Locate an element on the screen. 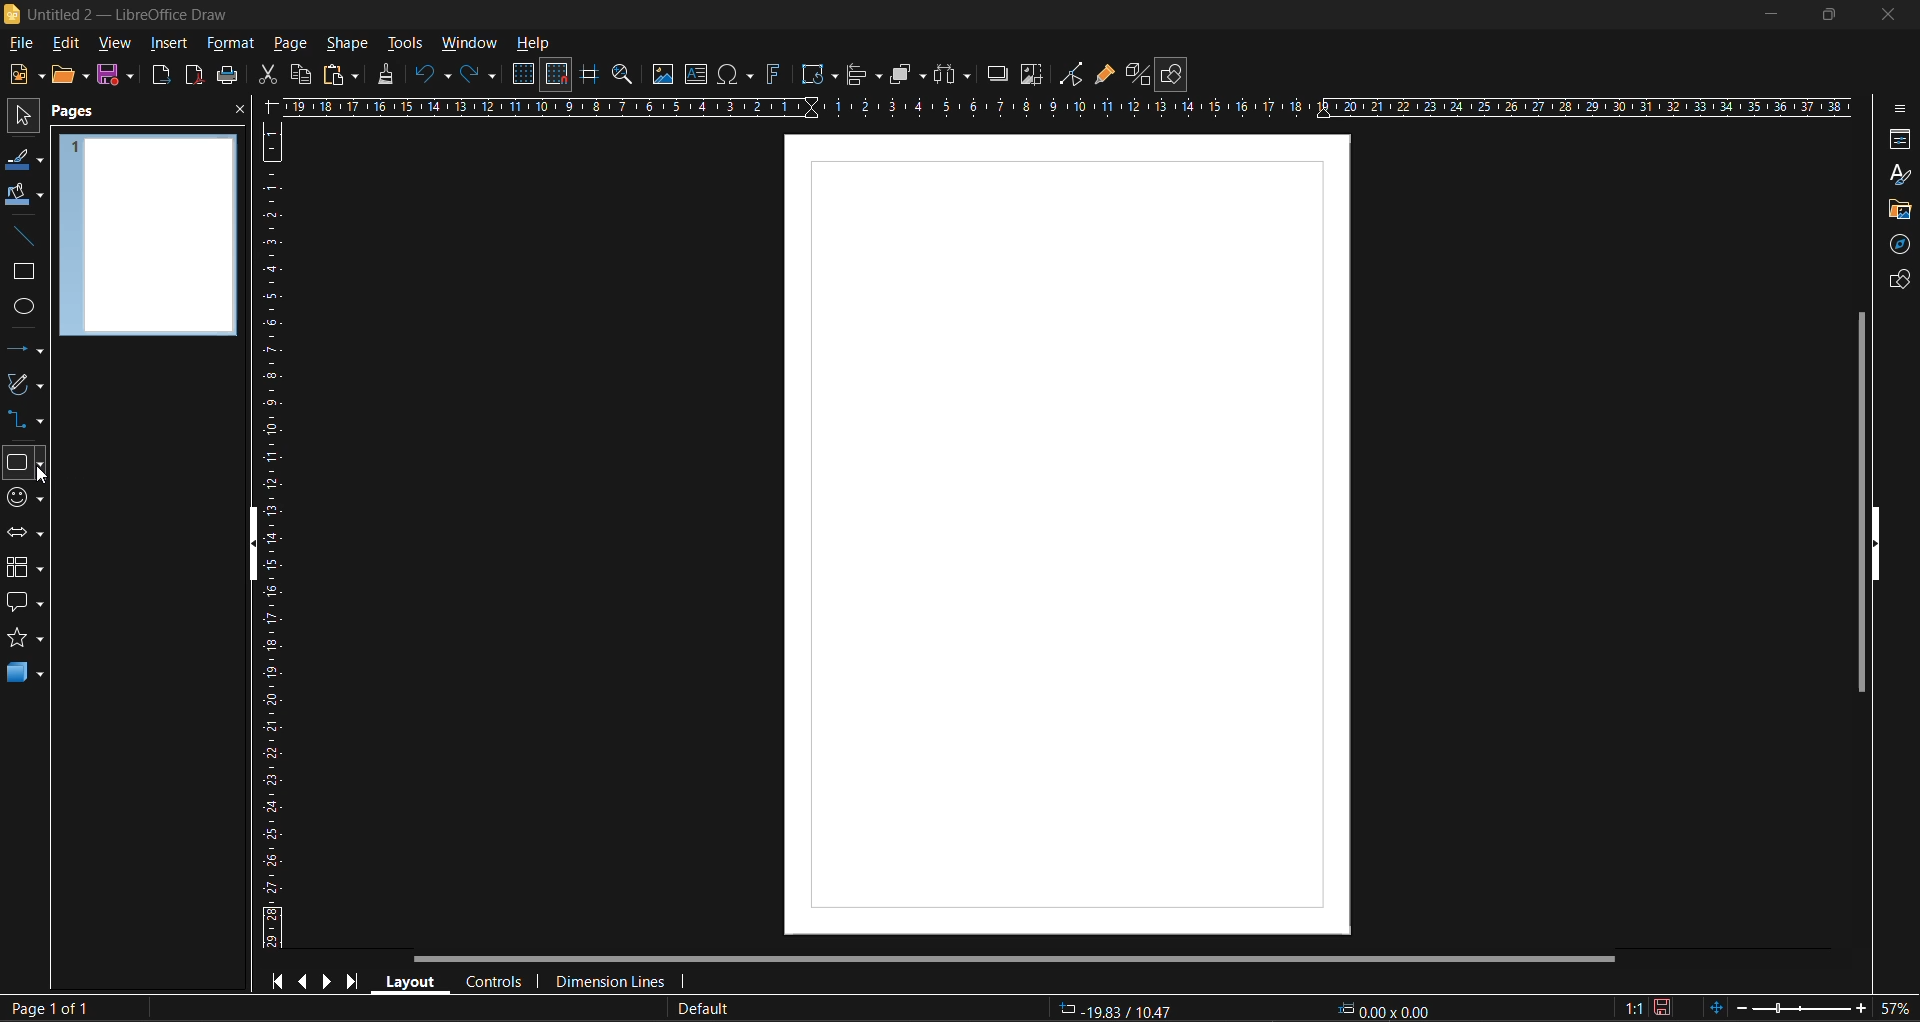 Image resolution: width=1920 pixels, height=1022 pixels. vertical scroll bar is located at coordinates (1857, 501).